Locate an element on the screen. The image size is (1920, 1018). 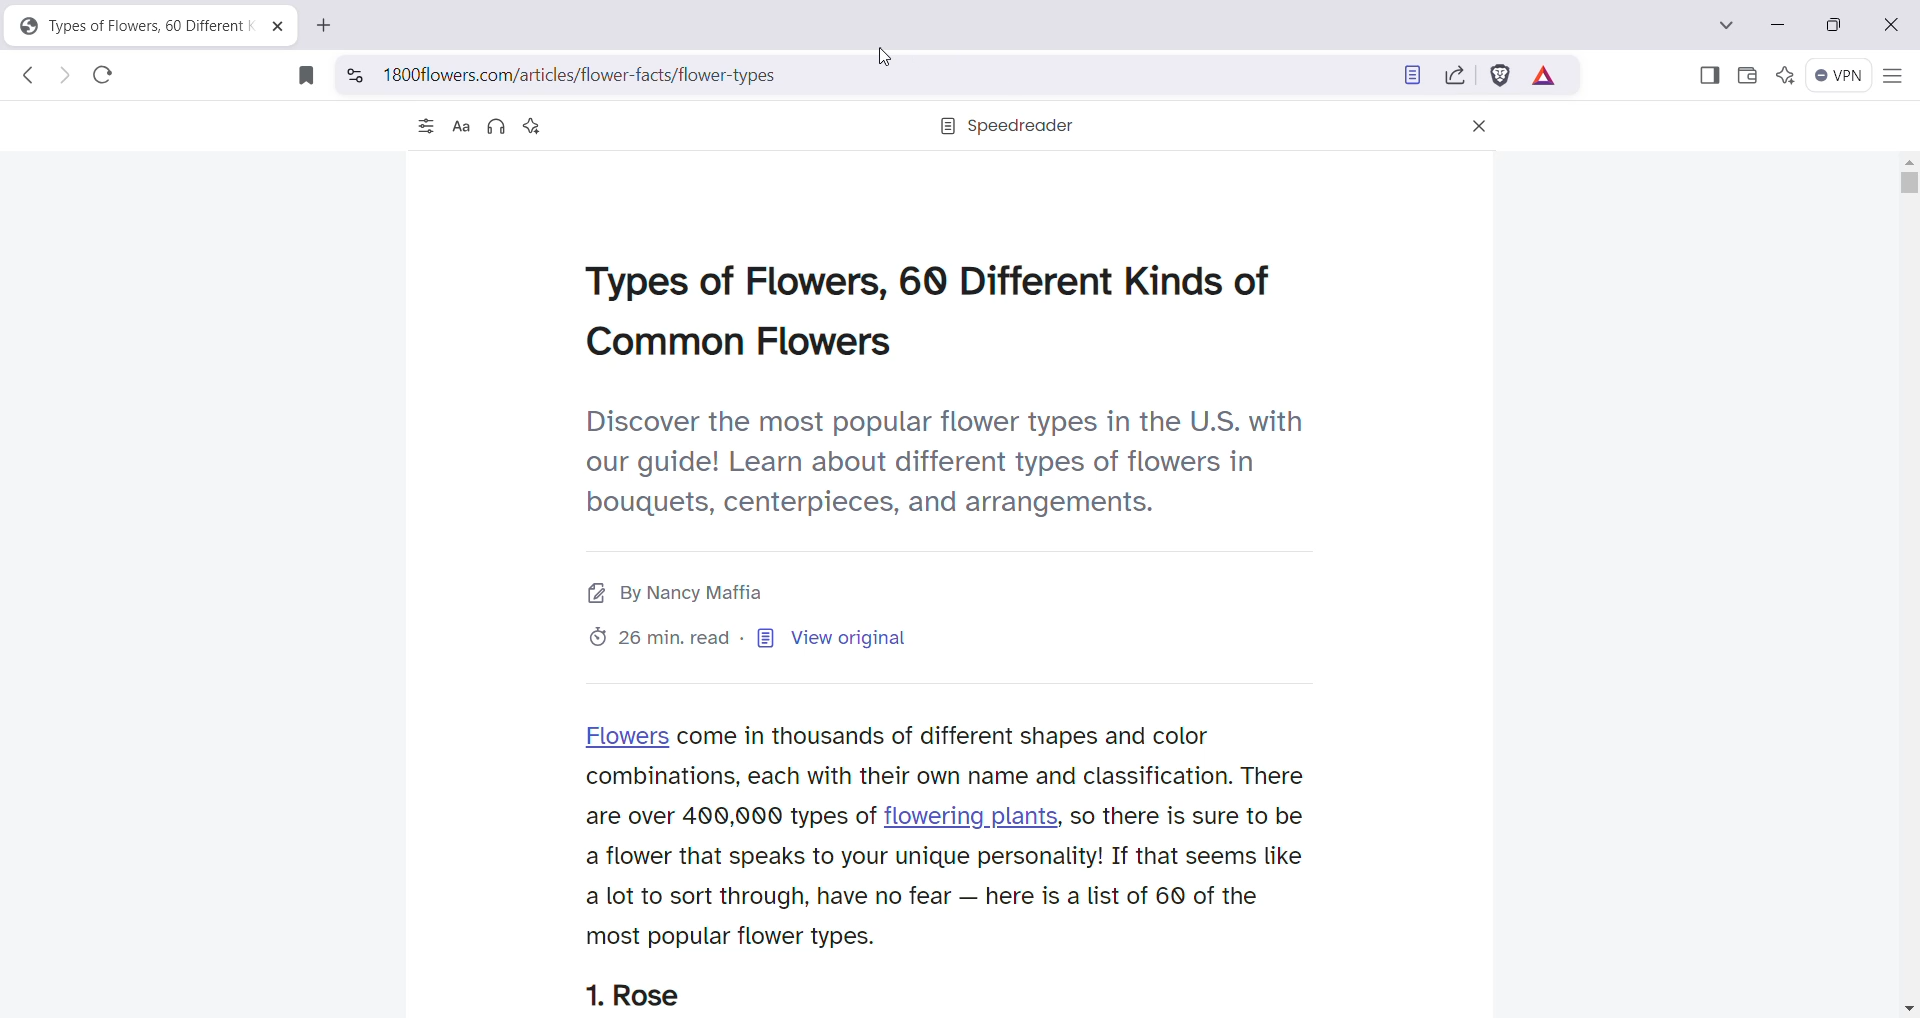
Restore Down is located at coordinates (1836, 25).